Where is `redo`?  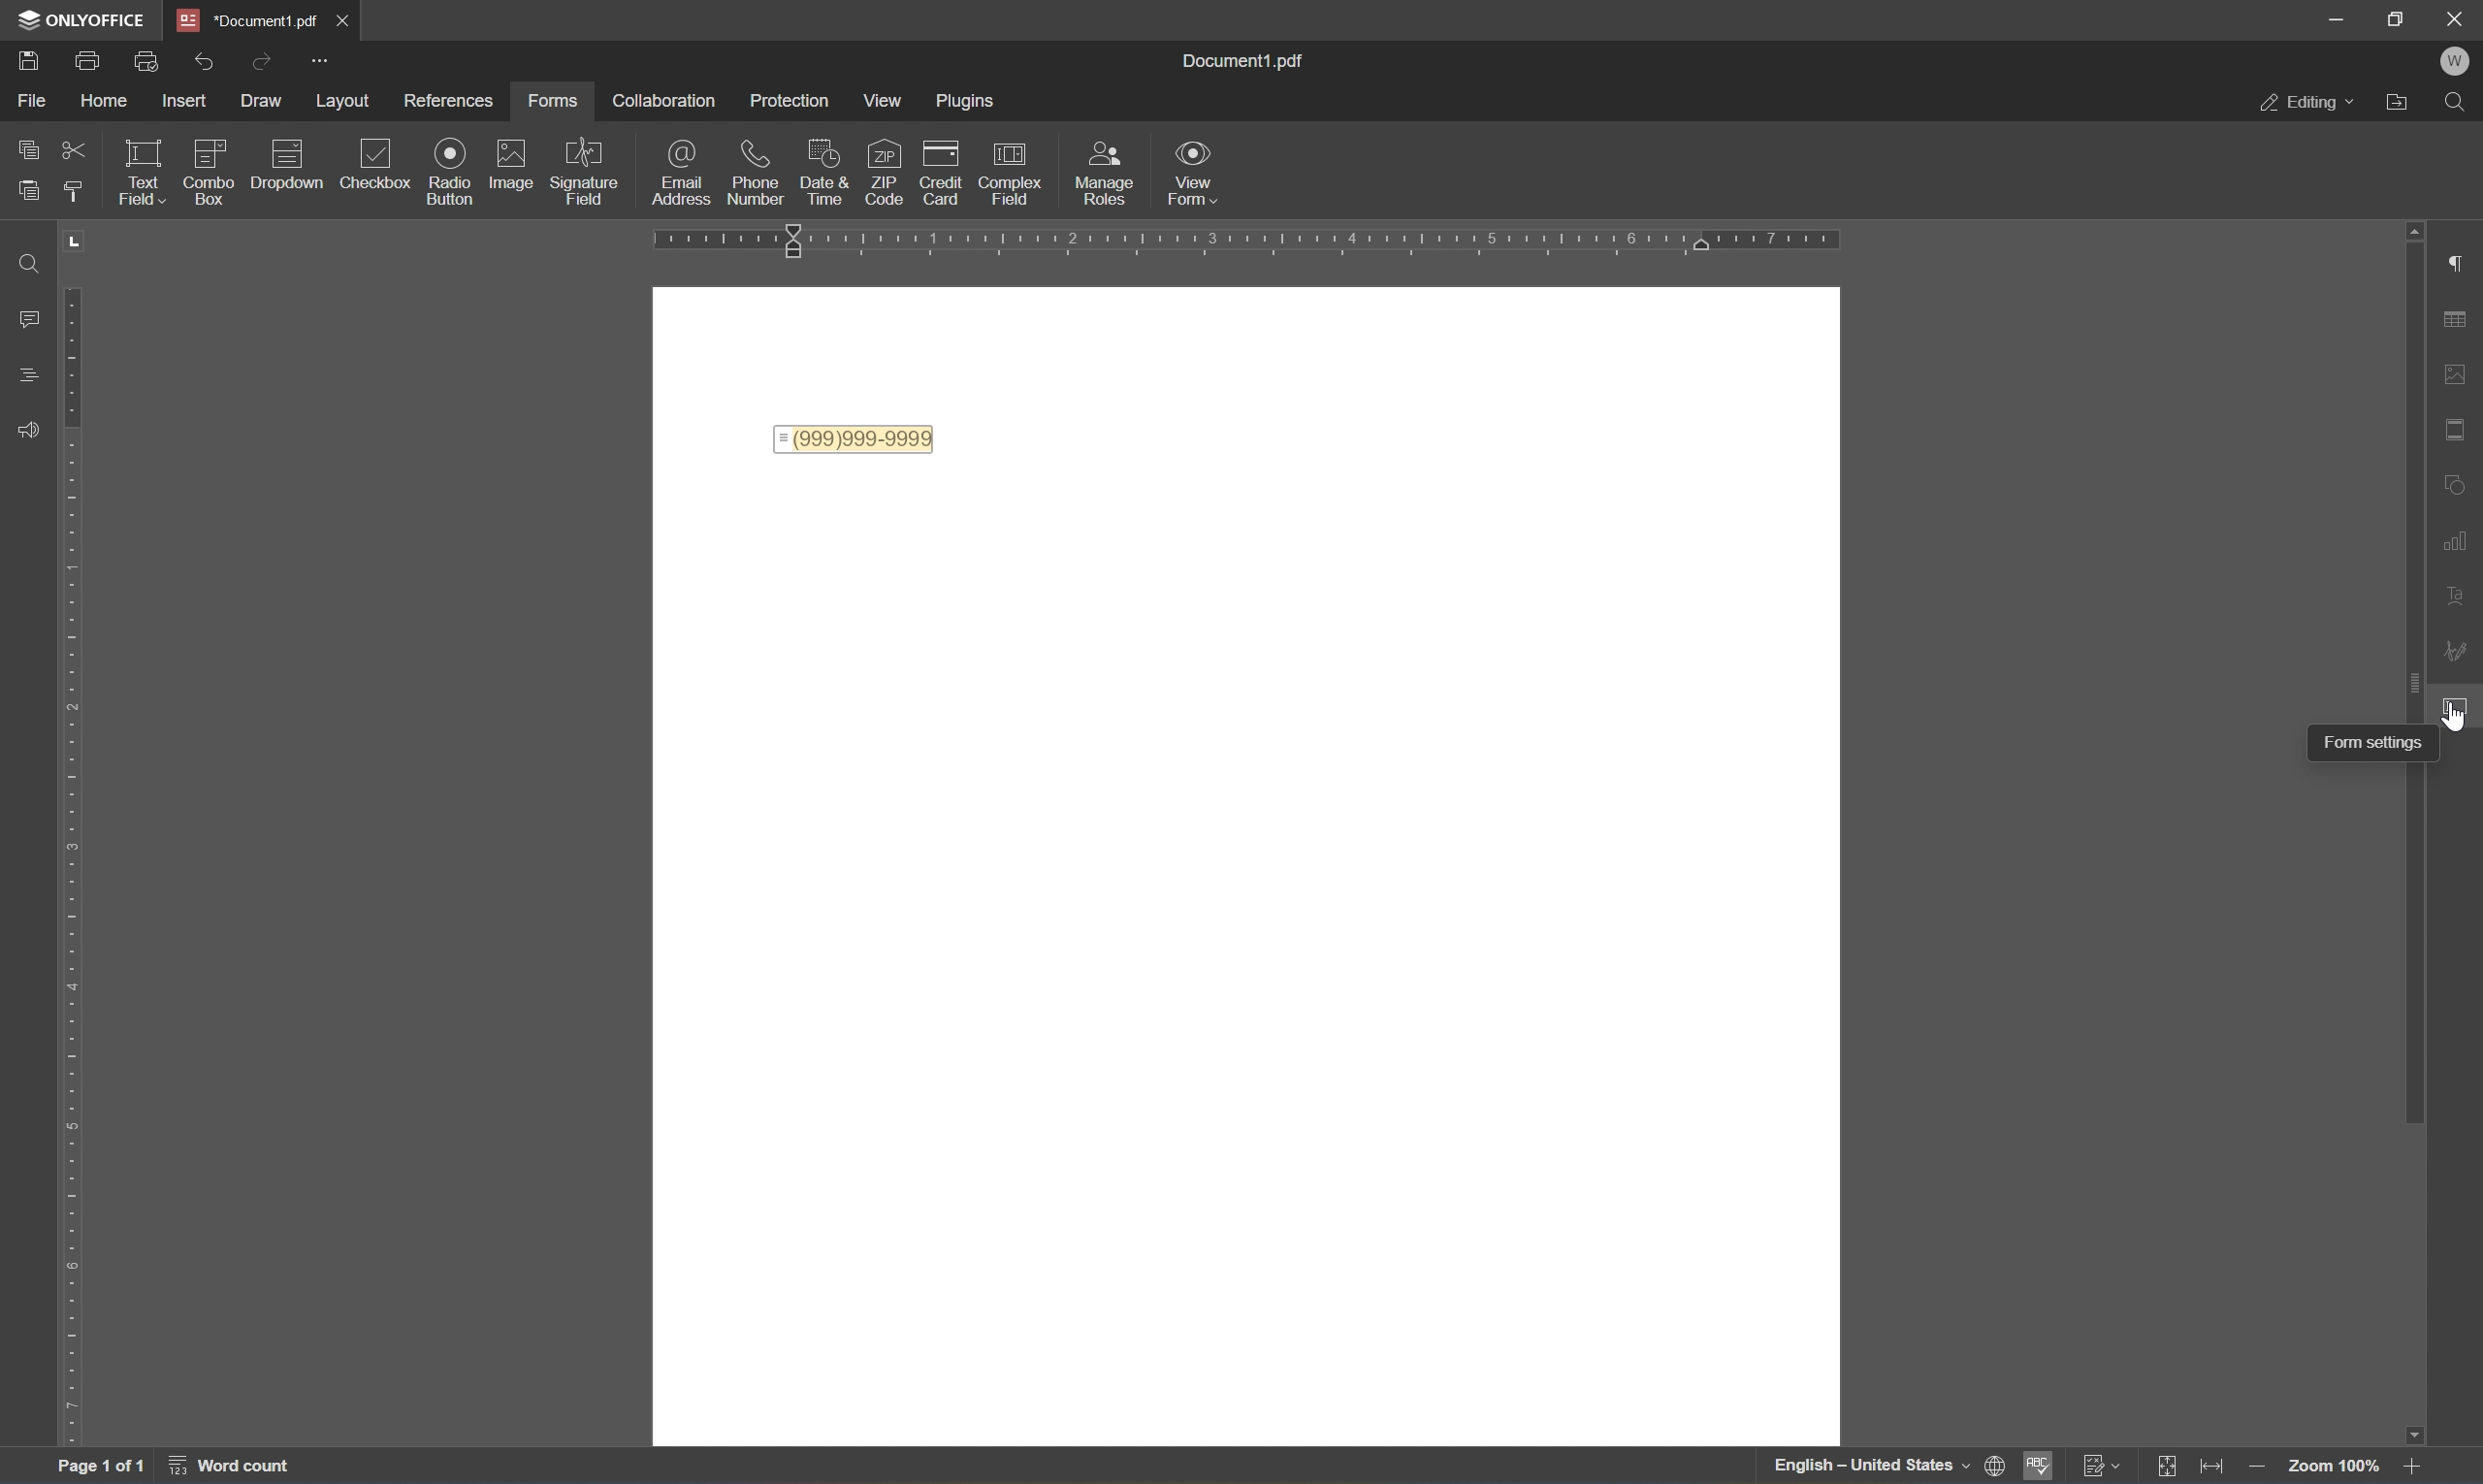 redo is located at coordinates (264, 61).